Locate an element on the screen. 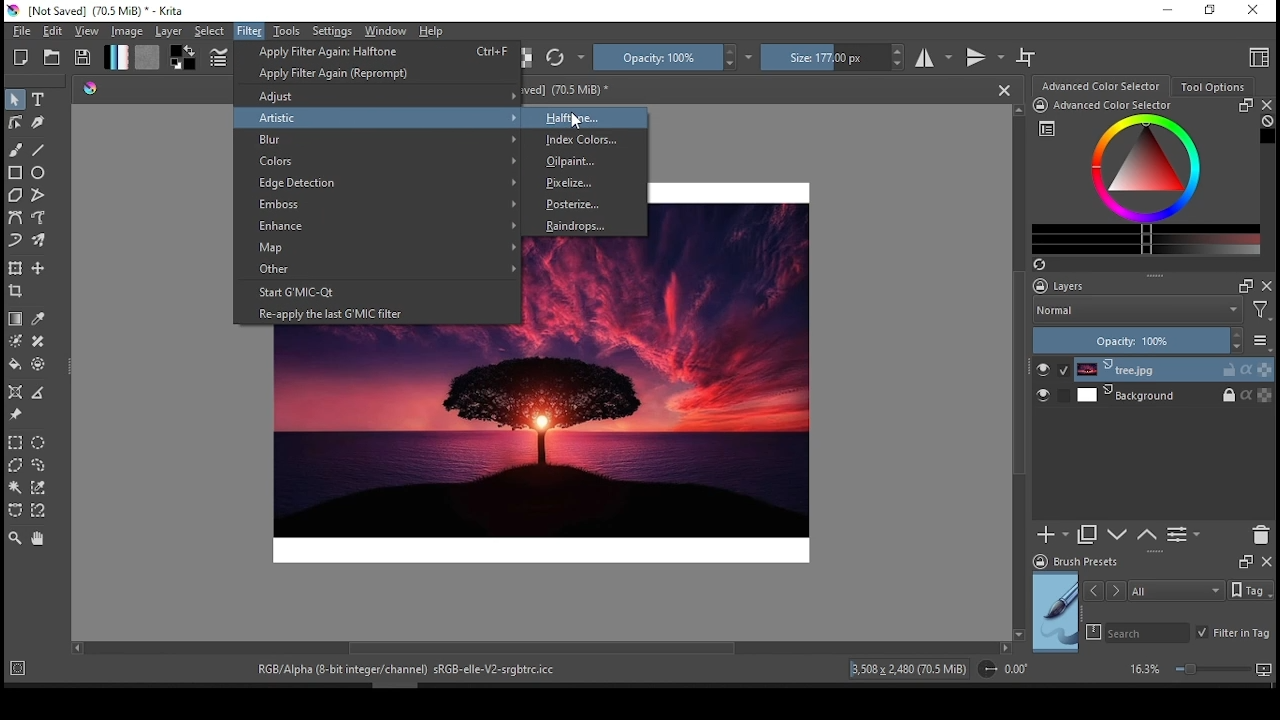  open is located at coordinates (52, 58).